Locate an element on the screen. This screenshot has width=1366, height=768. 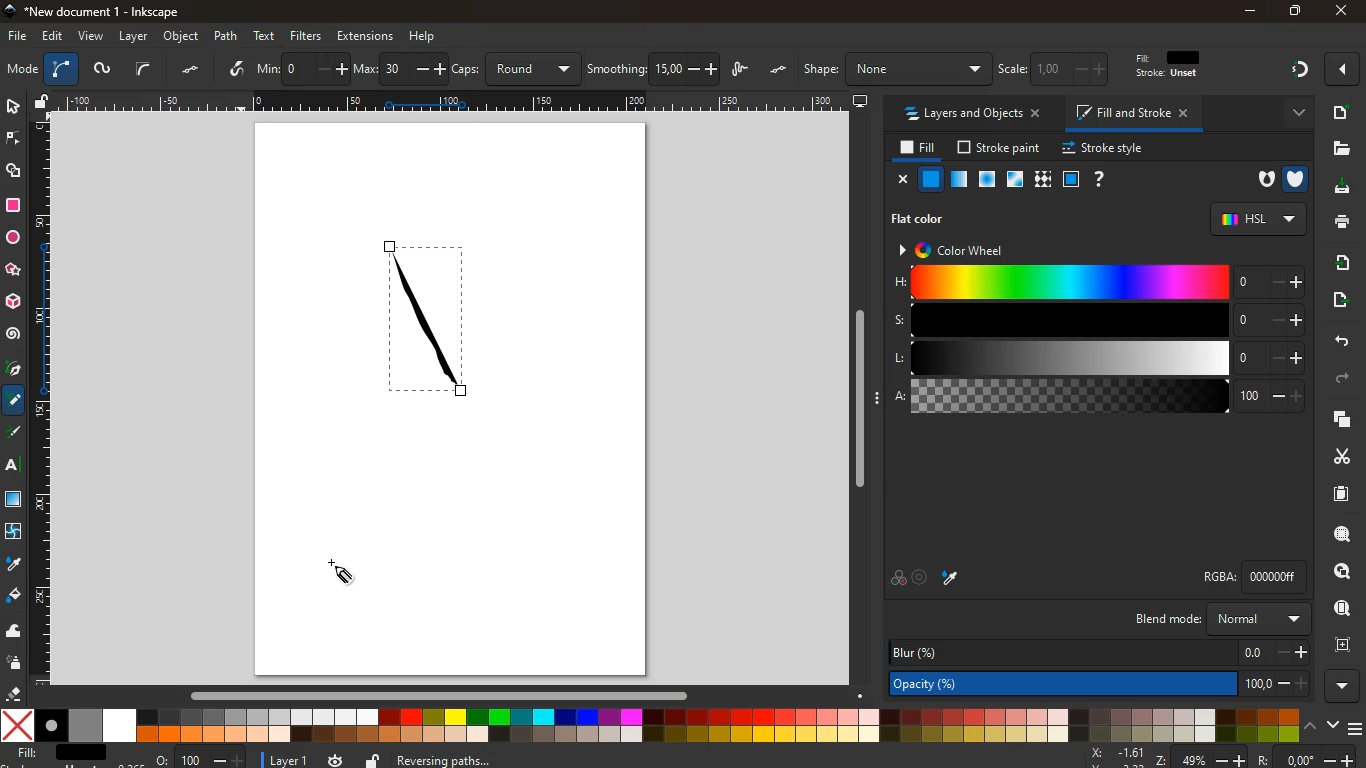
layers and objects is located at coordinates (971, 113).